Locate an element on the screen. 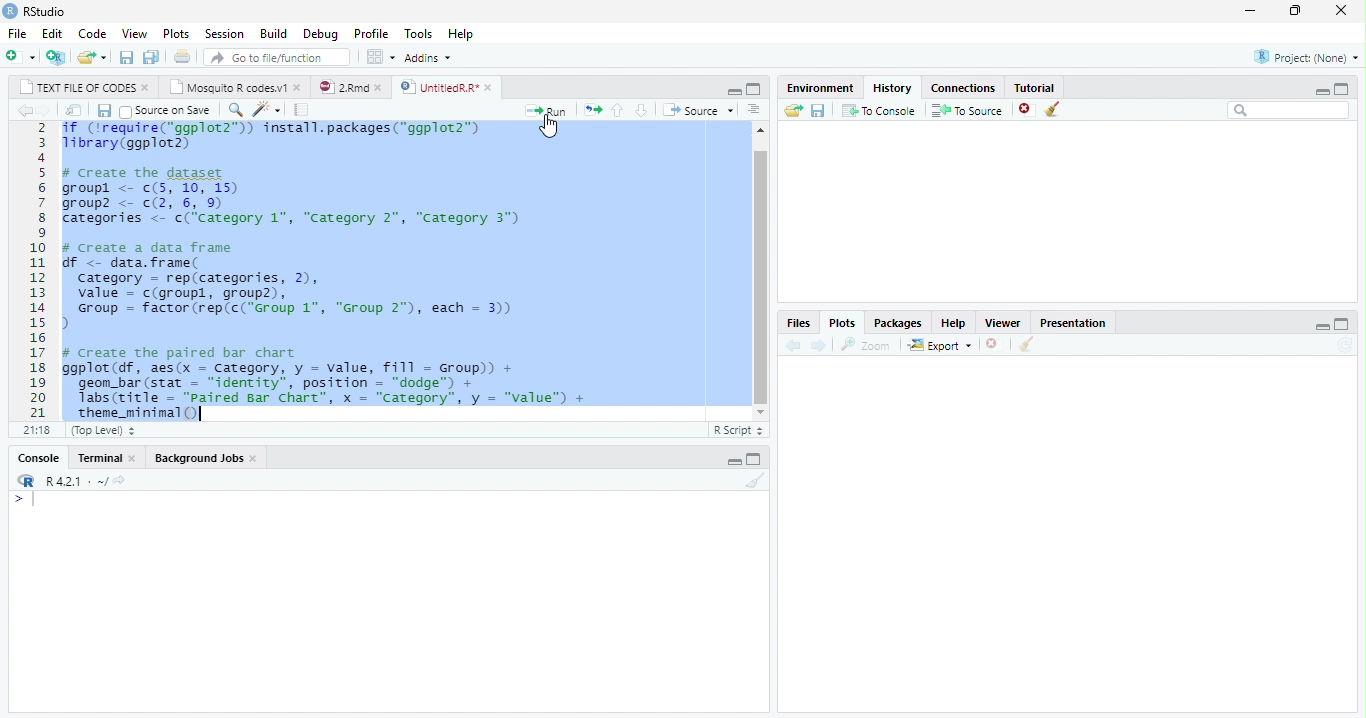 The height and width of the screenshot is (718, 1366). close is located at coordinates (298, 88).